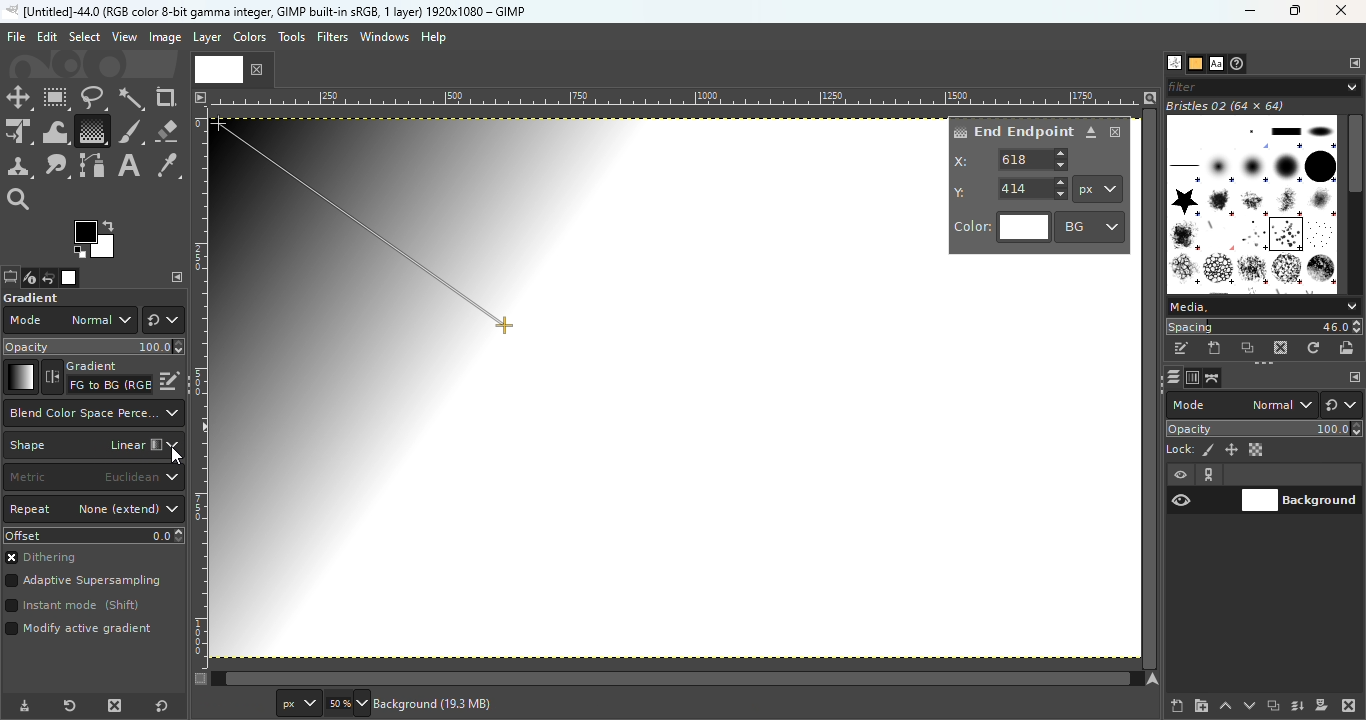  Describe the element at coordinates (18, 133) in the screenshot. I see `Unified transform tool` at that location.